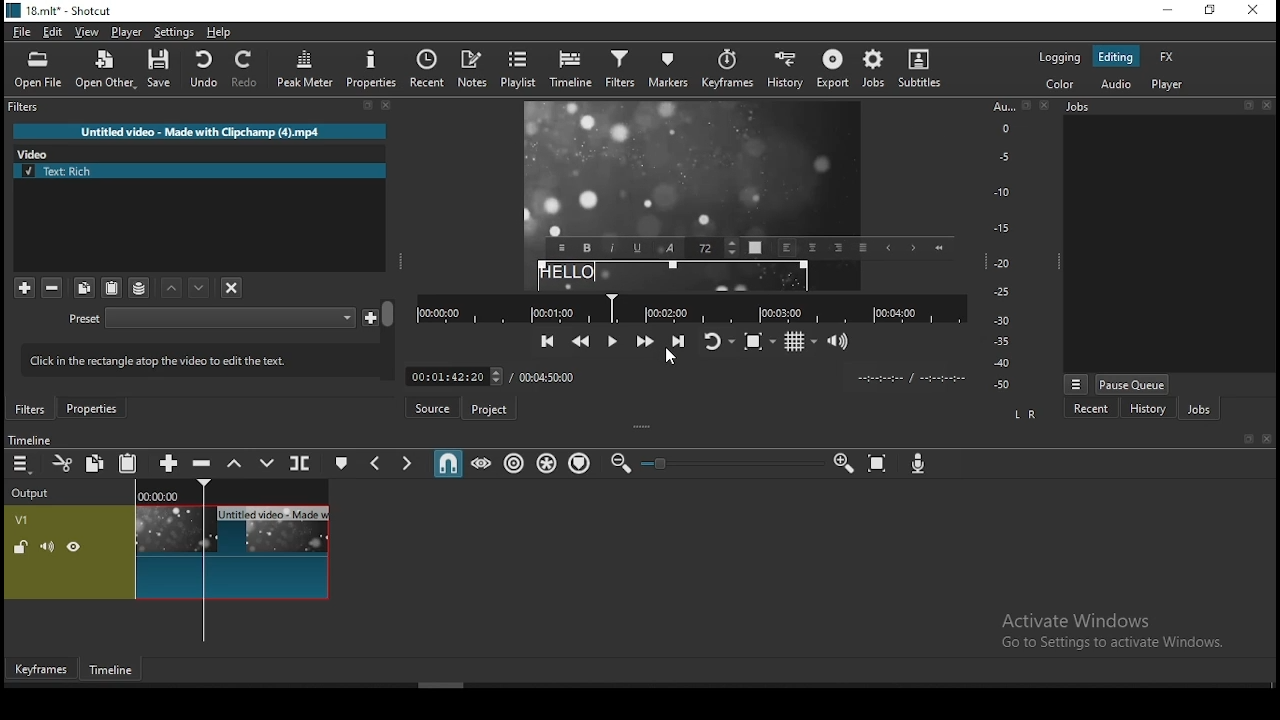 Image resolution: width=1280 pixels, height=720 pixels. What do you see at coordinates (139, 287) in the screenshot?
I see `save filter sets` at bounding box center [139, 287].